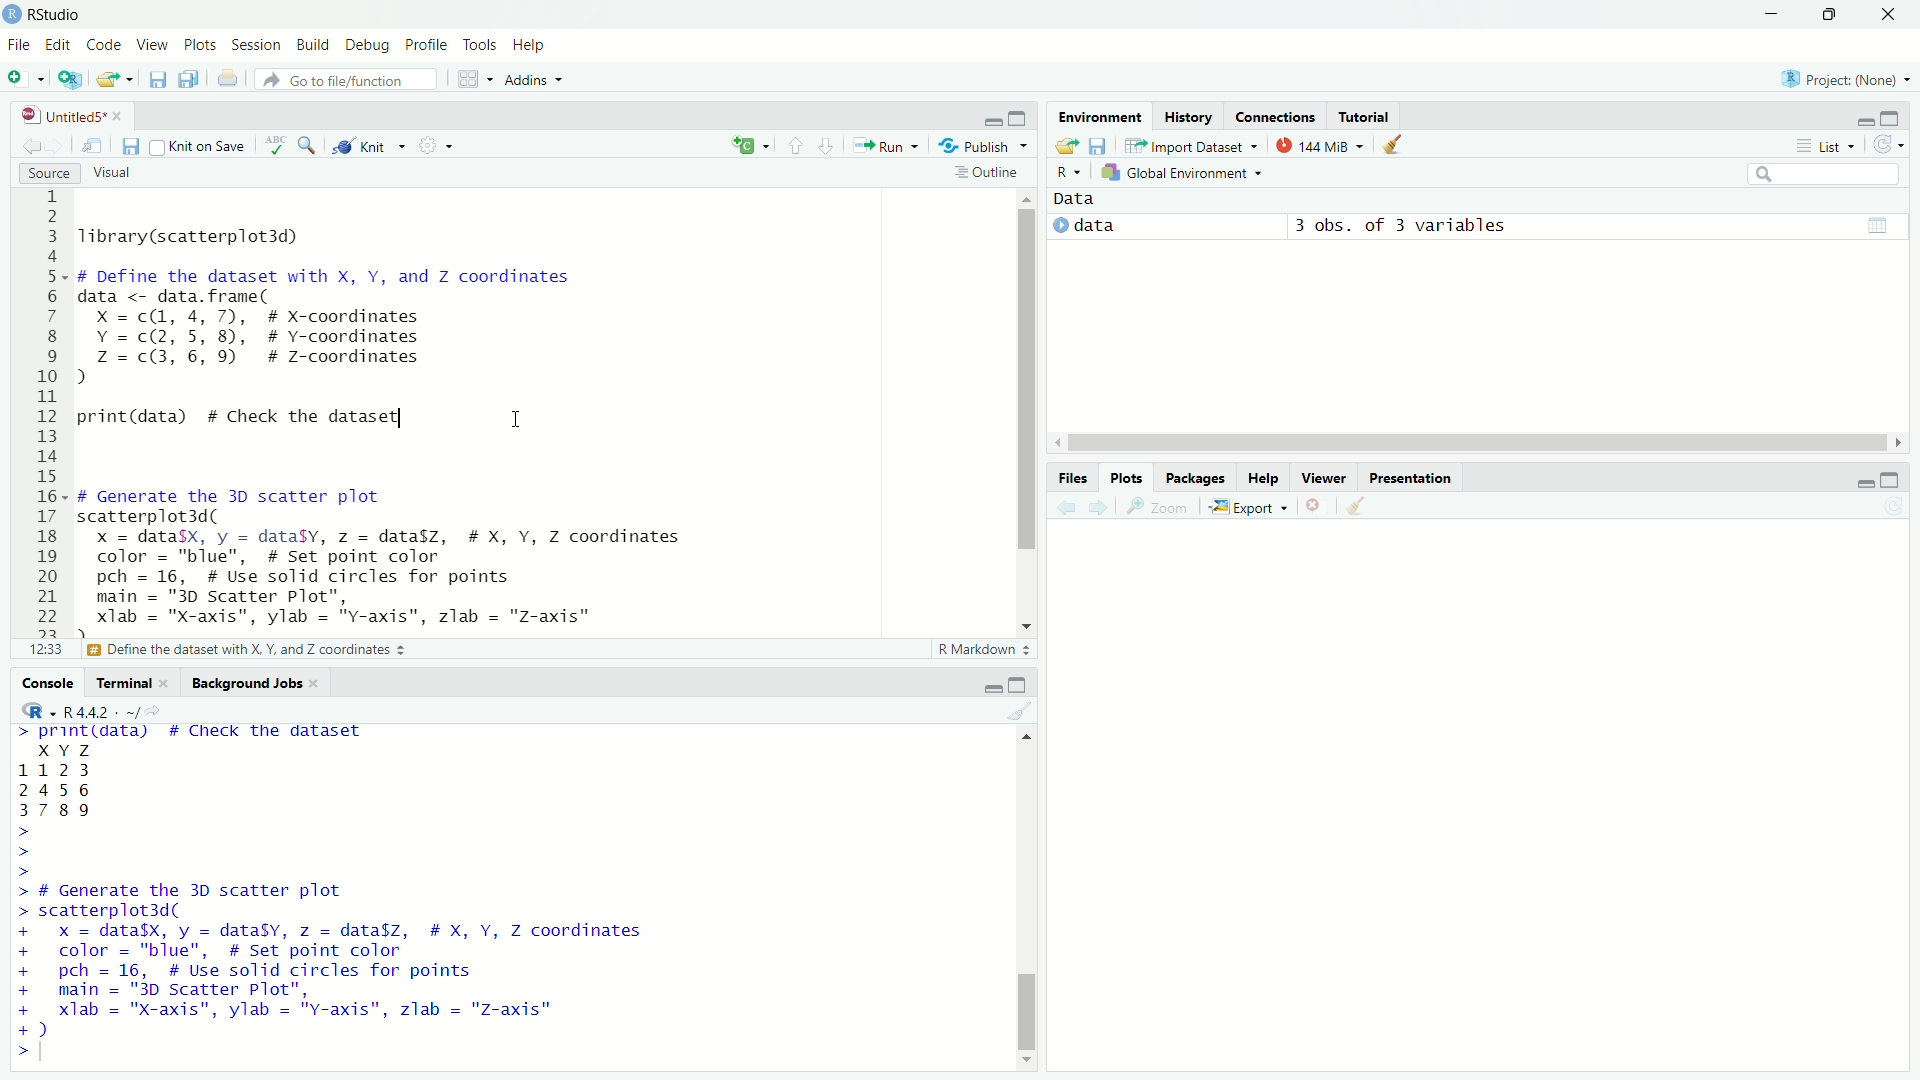  What do you see at coordinates (1319, 146) in the screenshot?
I see `144 MiB` at bounding box center [1319, 146].